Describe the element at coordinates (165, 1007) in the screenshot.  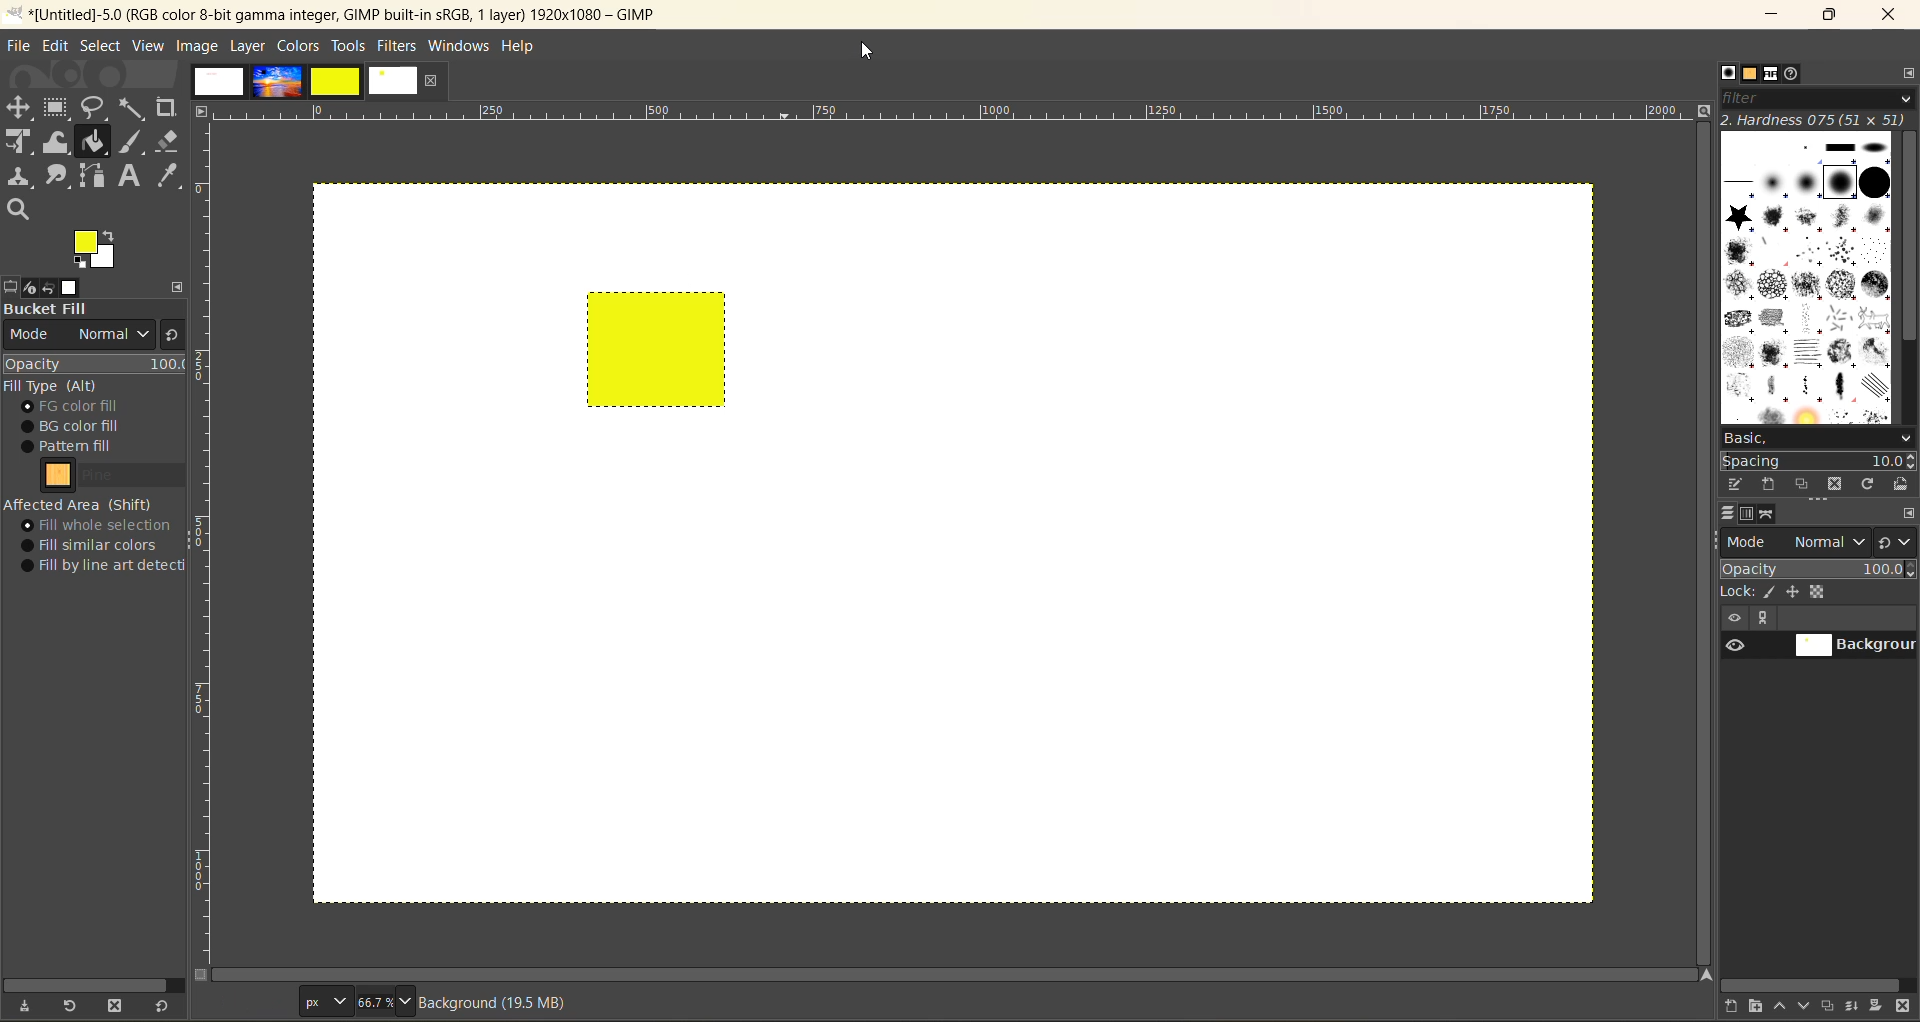
I see `reset to default values` at that location.